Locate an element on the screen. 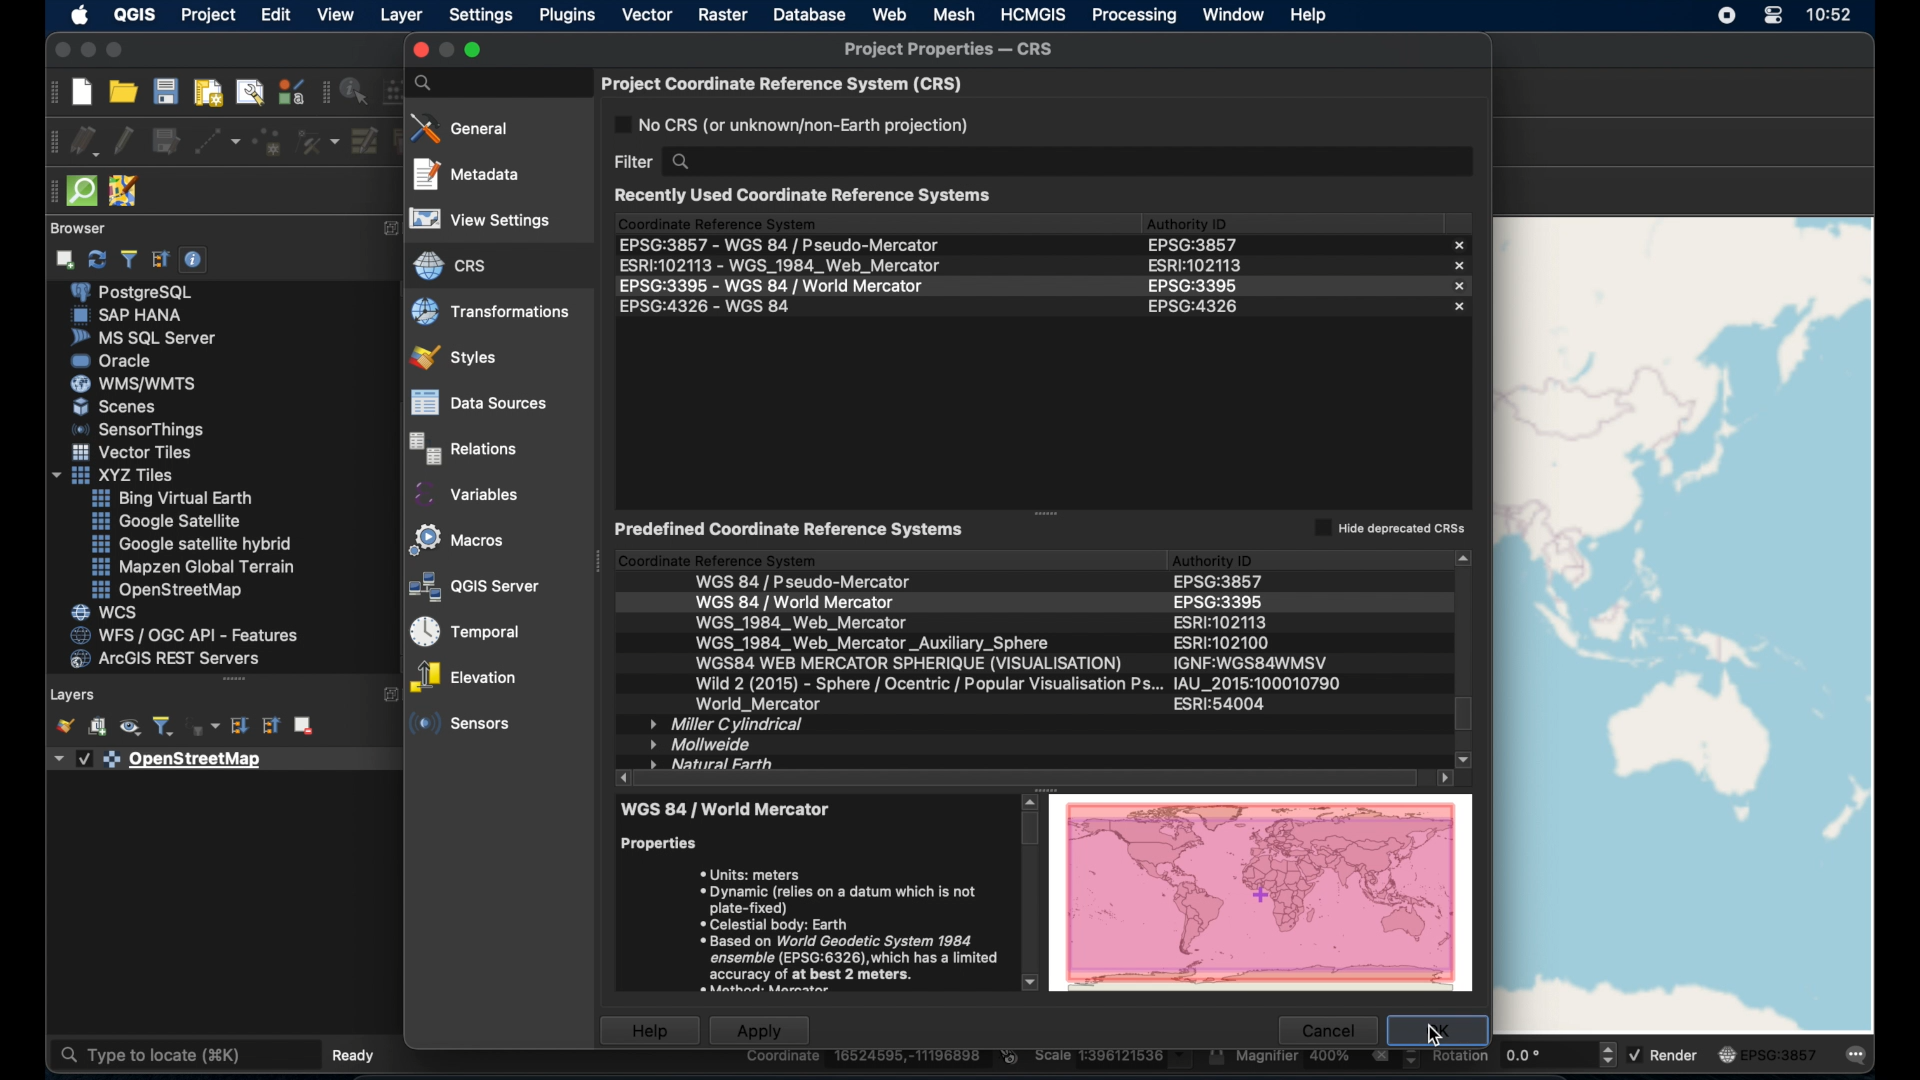  vertex tool is located at coordinates (320, 142).